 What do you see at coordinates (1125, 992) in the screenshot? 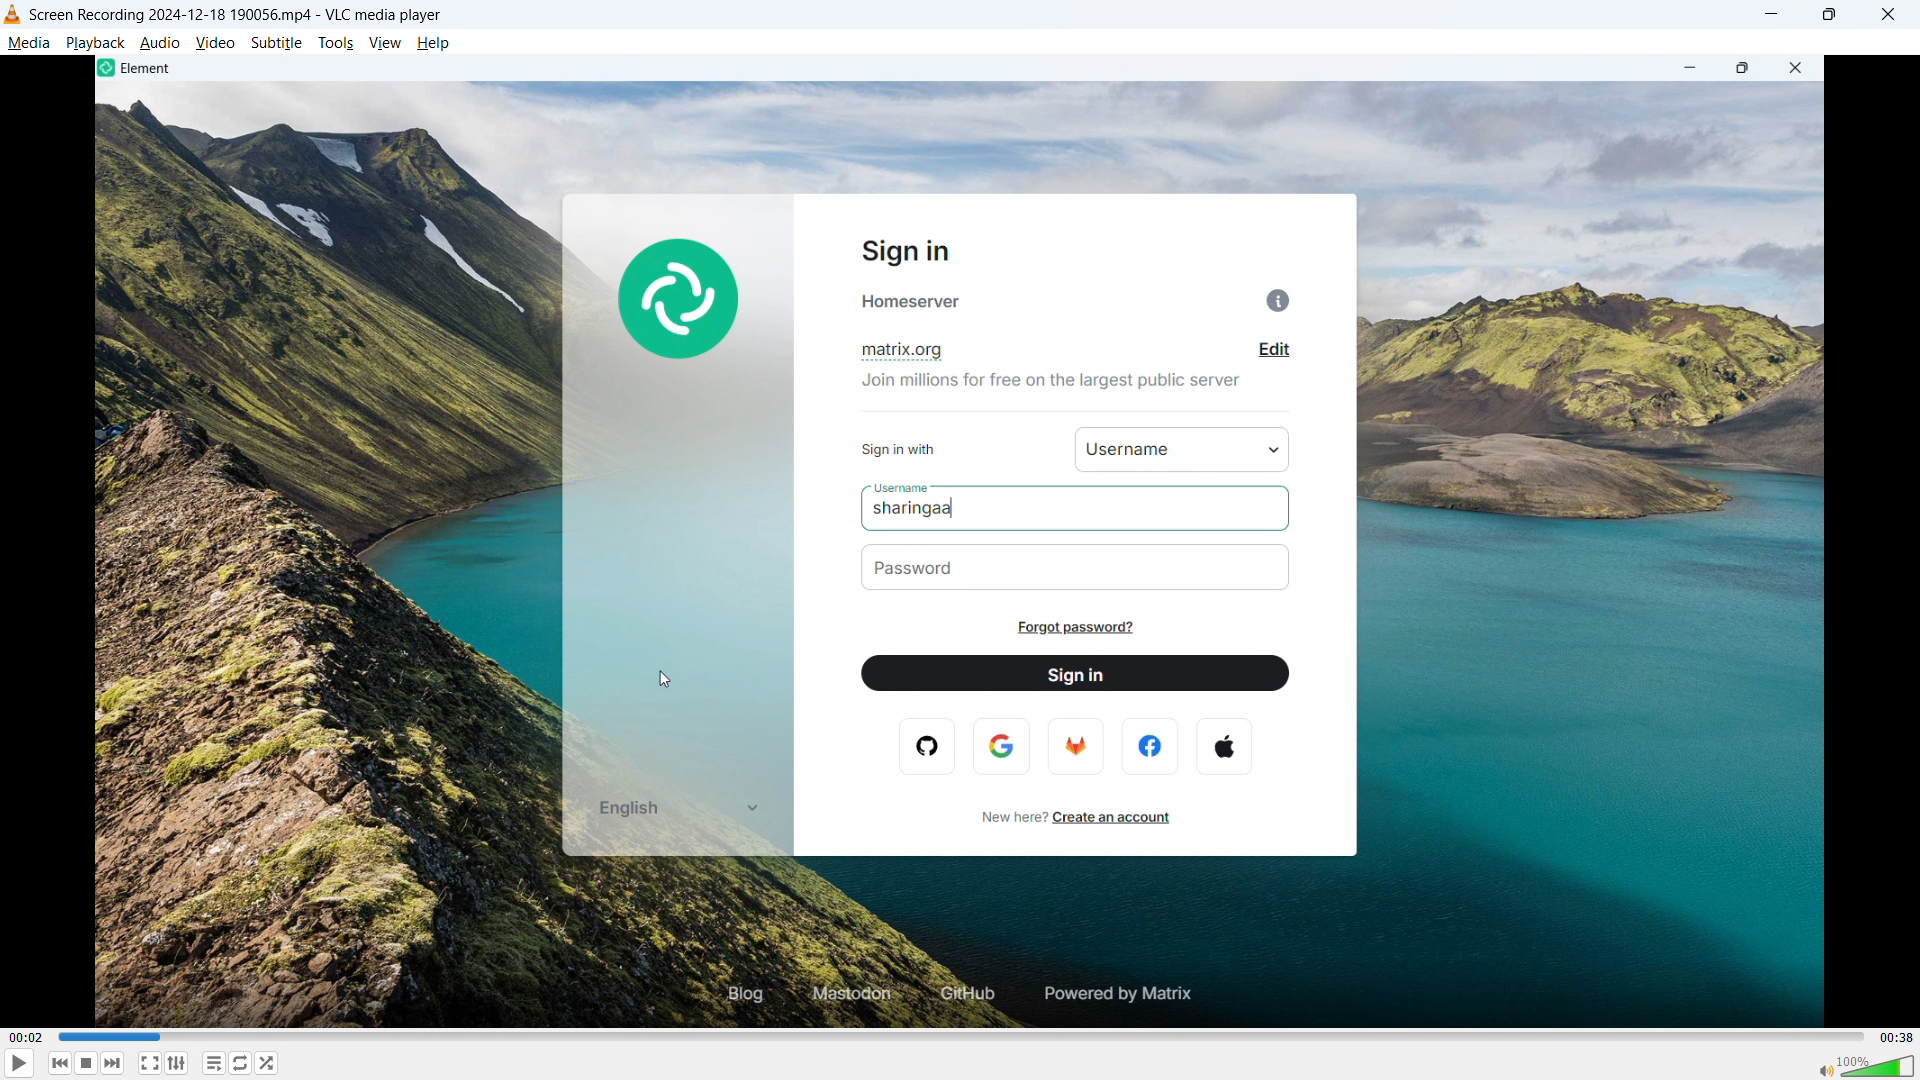
I see `Powered by Matrix` at bounding box center [1125, 992].